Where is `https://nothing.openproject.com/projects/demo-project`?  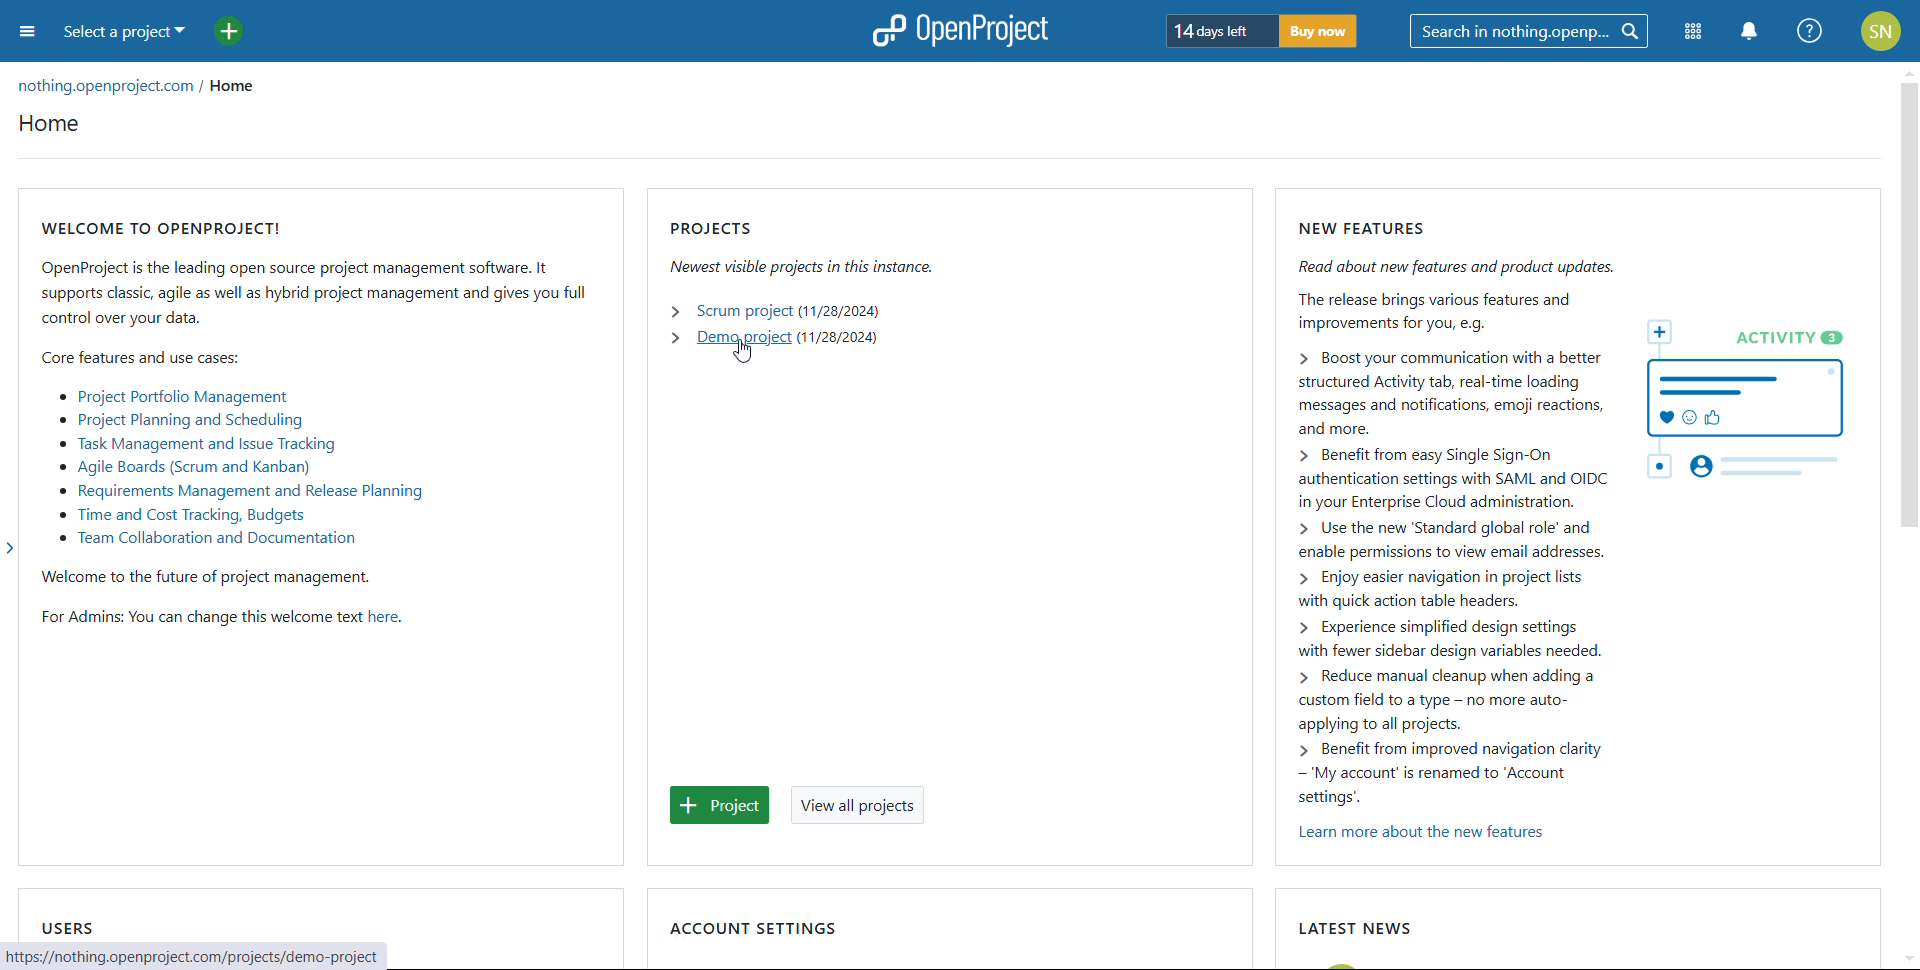 https://nothing.openproject.com/projects/demo-project is located at coordinates (211, 954).